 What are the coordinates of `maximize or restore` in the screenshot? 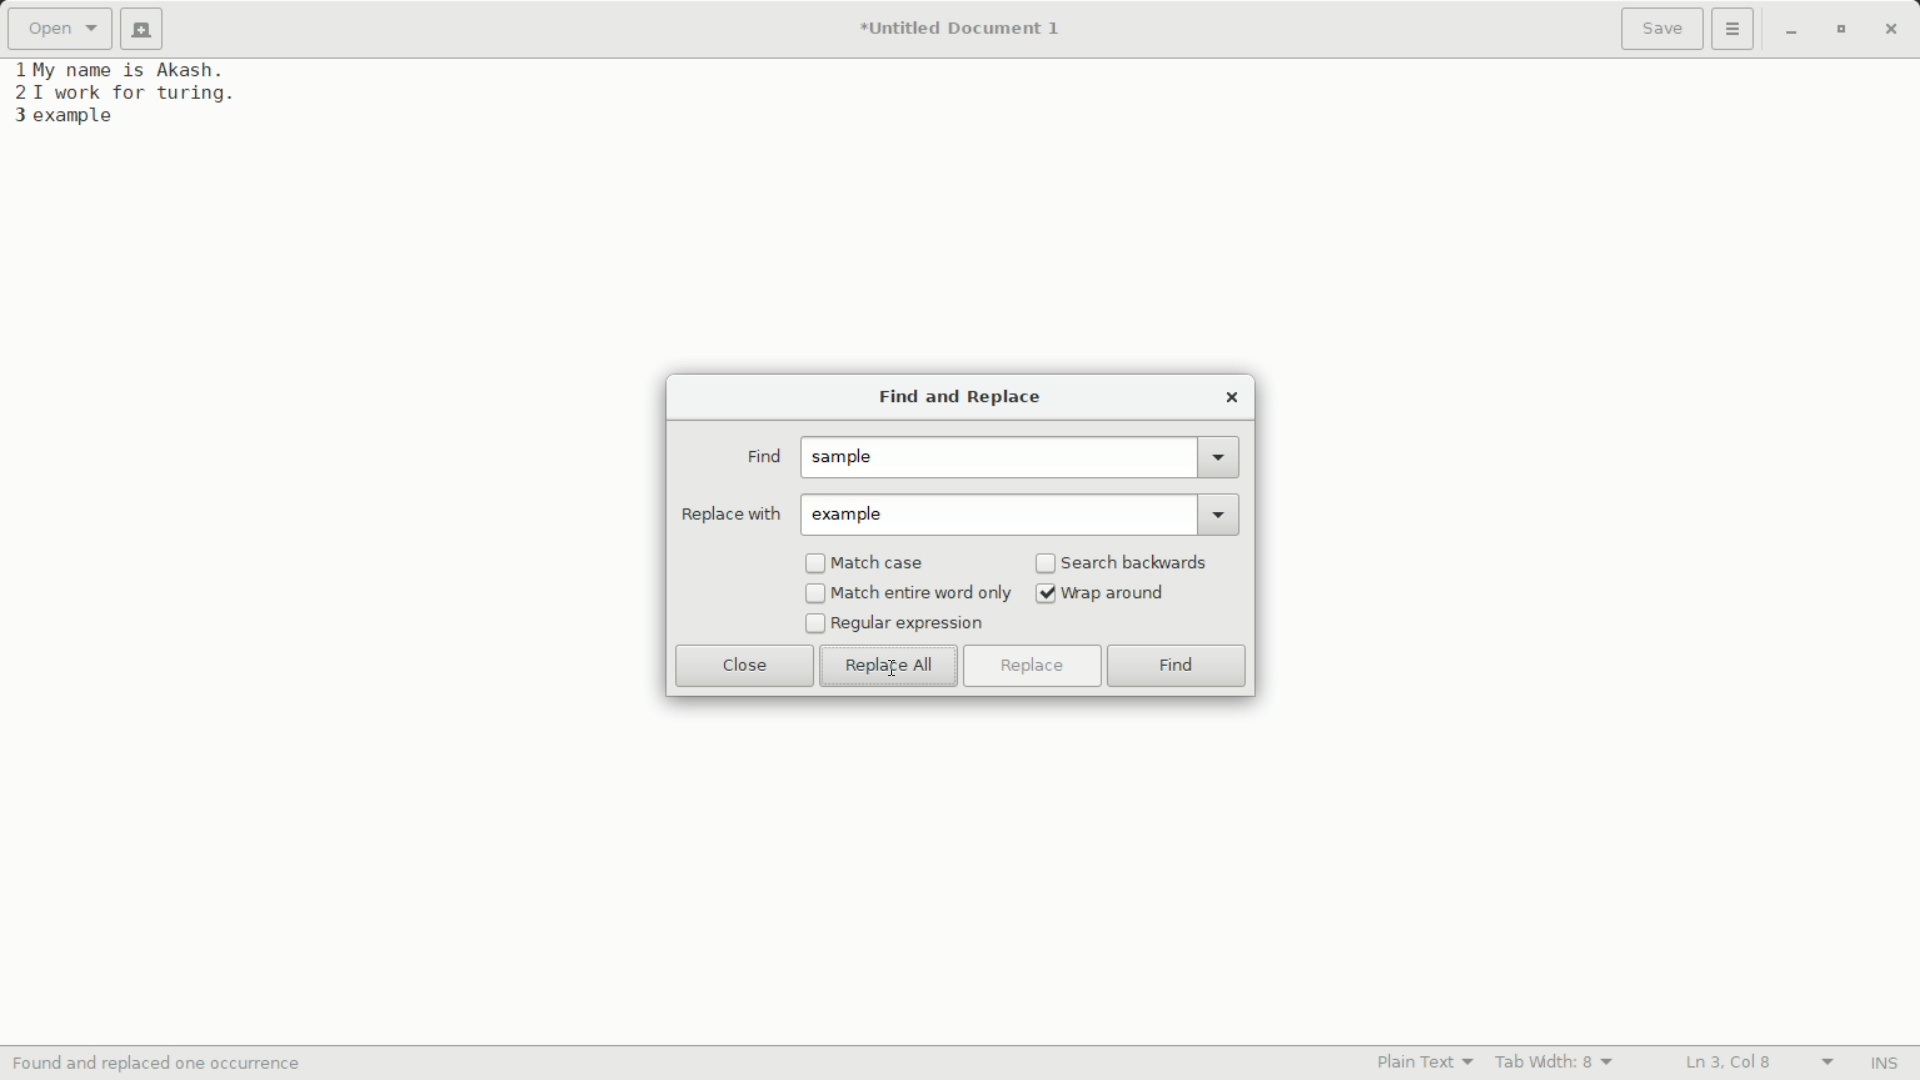 It's located at (1839, 30).